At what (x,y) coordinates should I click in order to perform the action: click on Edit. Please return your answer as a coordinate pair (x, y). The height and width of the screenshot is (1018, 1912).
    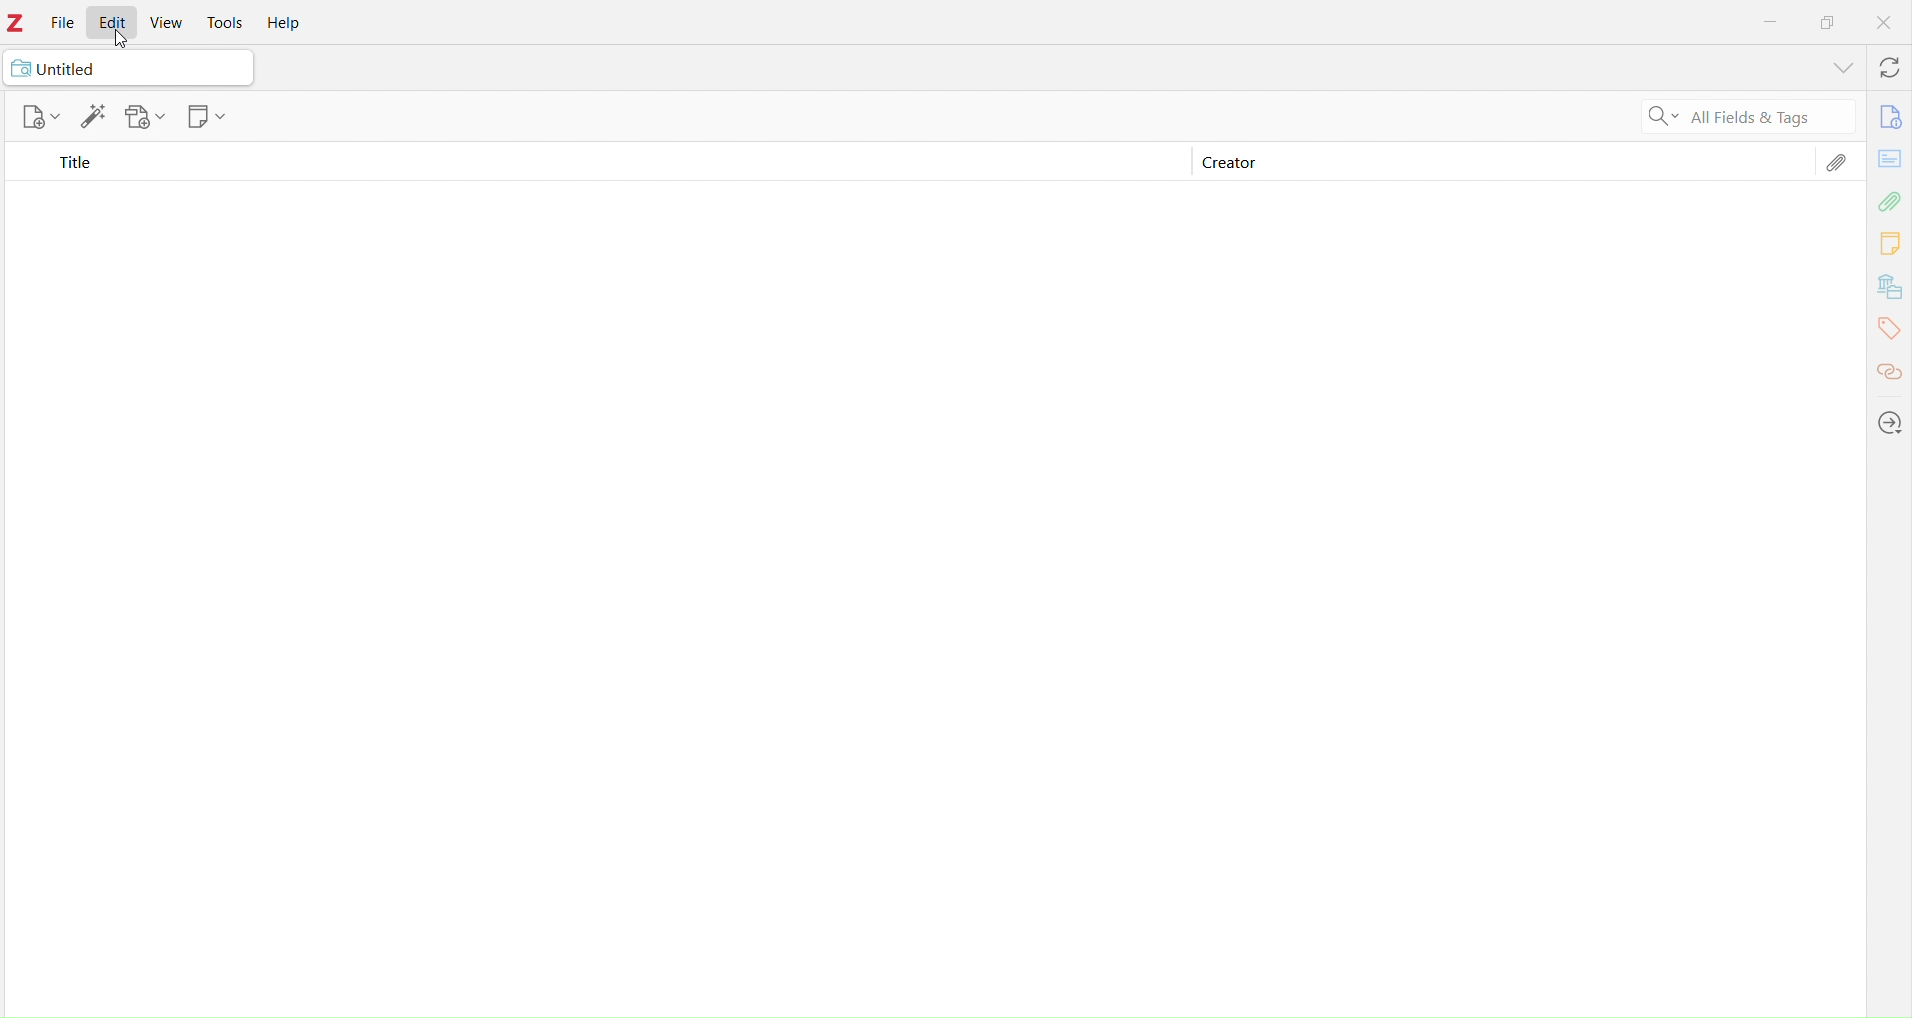
    Looking at the image, I should click on (116, 24).